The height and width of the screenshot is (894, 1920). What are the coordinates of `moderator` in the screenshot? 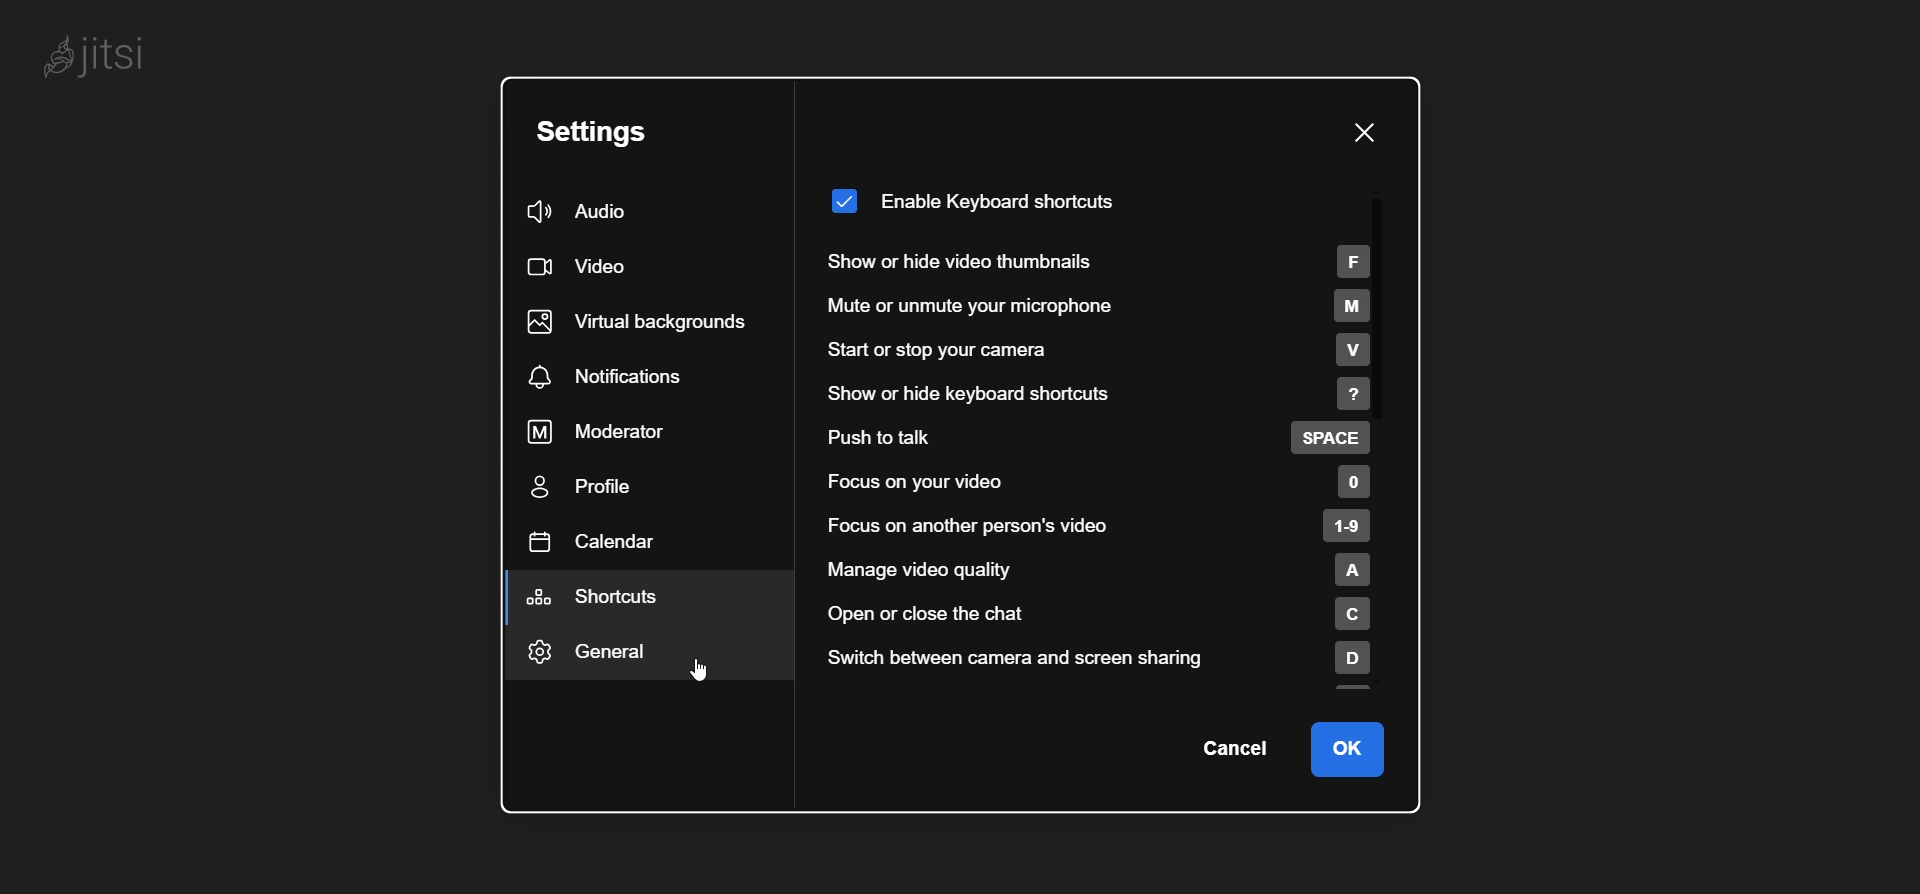 It's located at (612, 430).